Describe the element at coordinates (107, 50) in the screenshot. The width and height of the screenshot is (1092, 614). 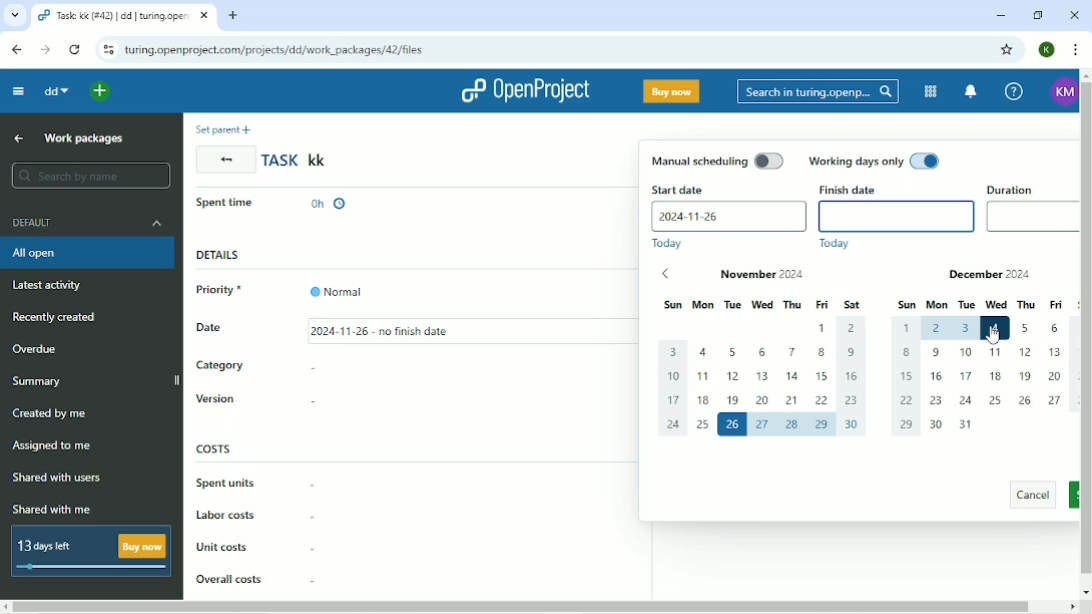
I see `View site information` at that location.